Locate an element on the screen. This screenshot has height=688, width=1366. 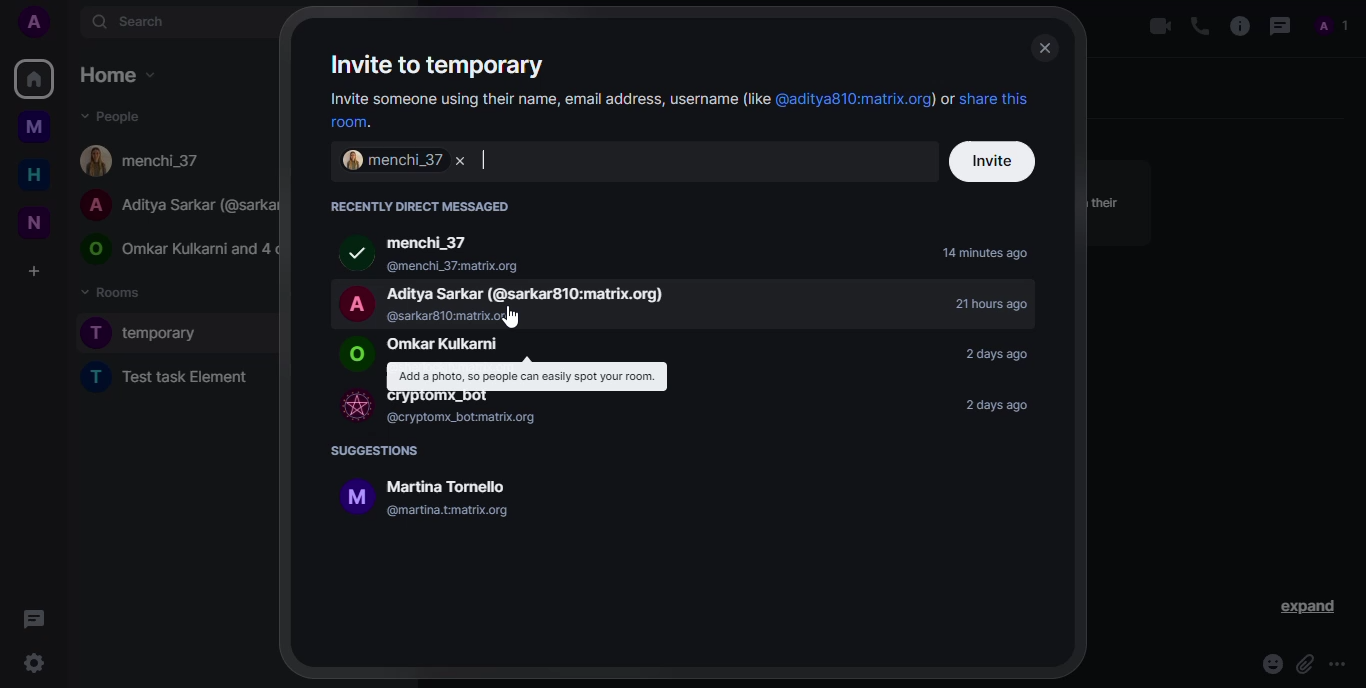
| Add a photo, 50 people can easily spot your room. is located at coordinates (526, 376).